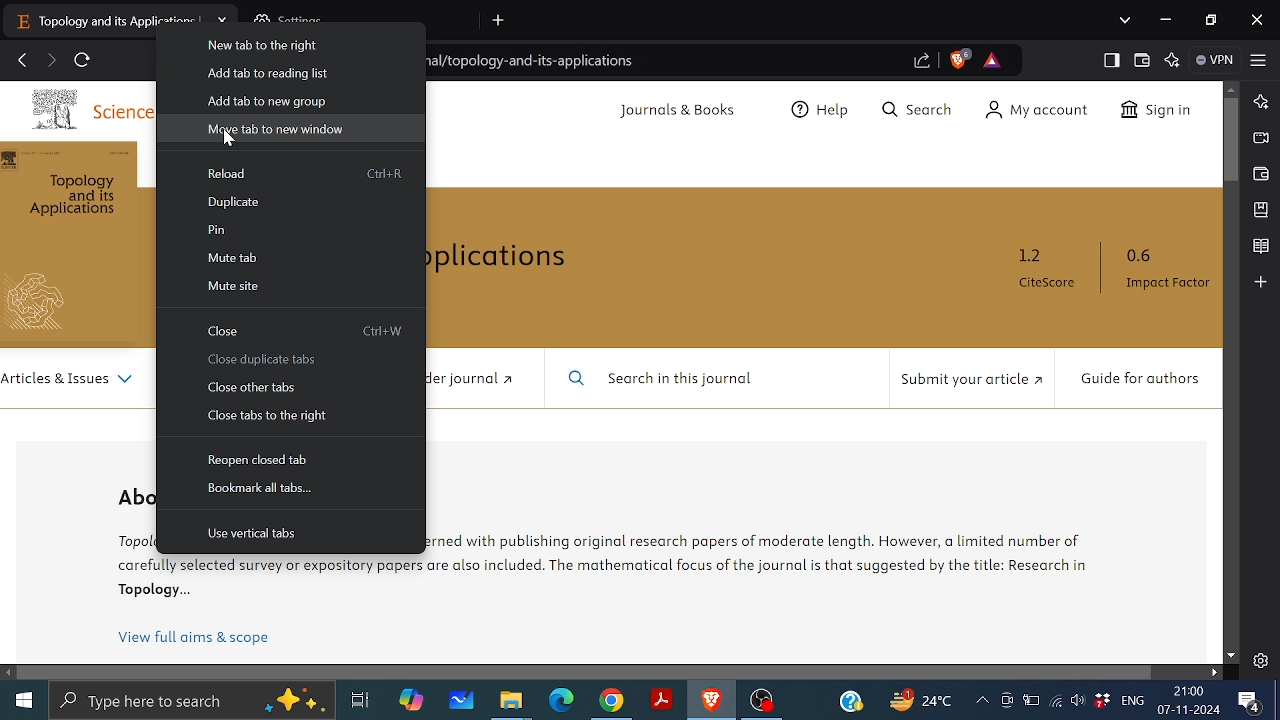 This screenshot has height=720, width=1280. Describe the element at coordinates (463, 701) in the screenshot. I see `Whiteboard` at that location.